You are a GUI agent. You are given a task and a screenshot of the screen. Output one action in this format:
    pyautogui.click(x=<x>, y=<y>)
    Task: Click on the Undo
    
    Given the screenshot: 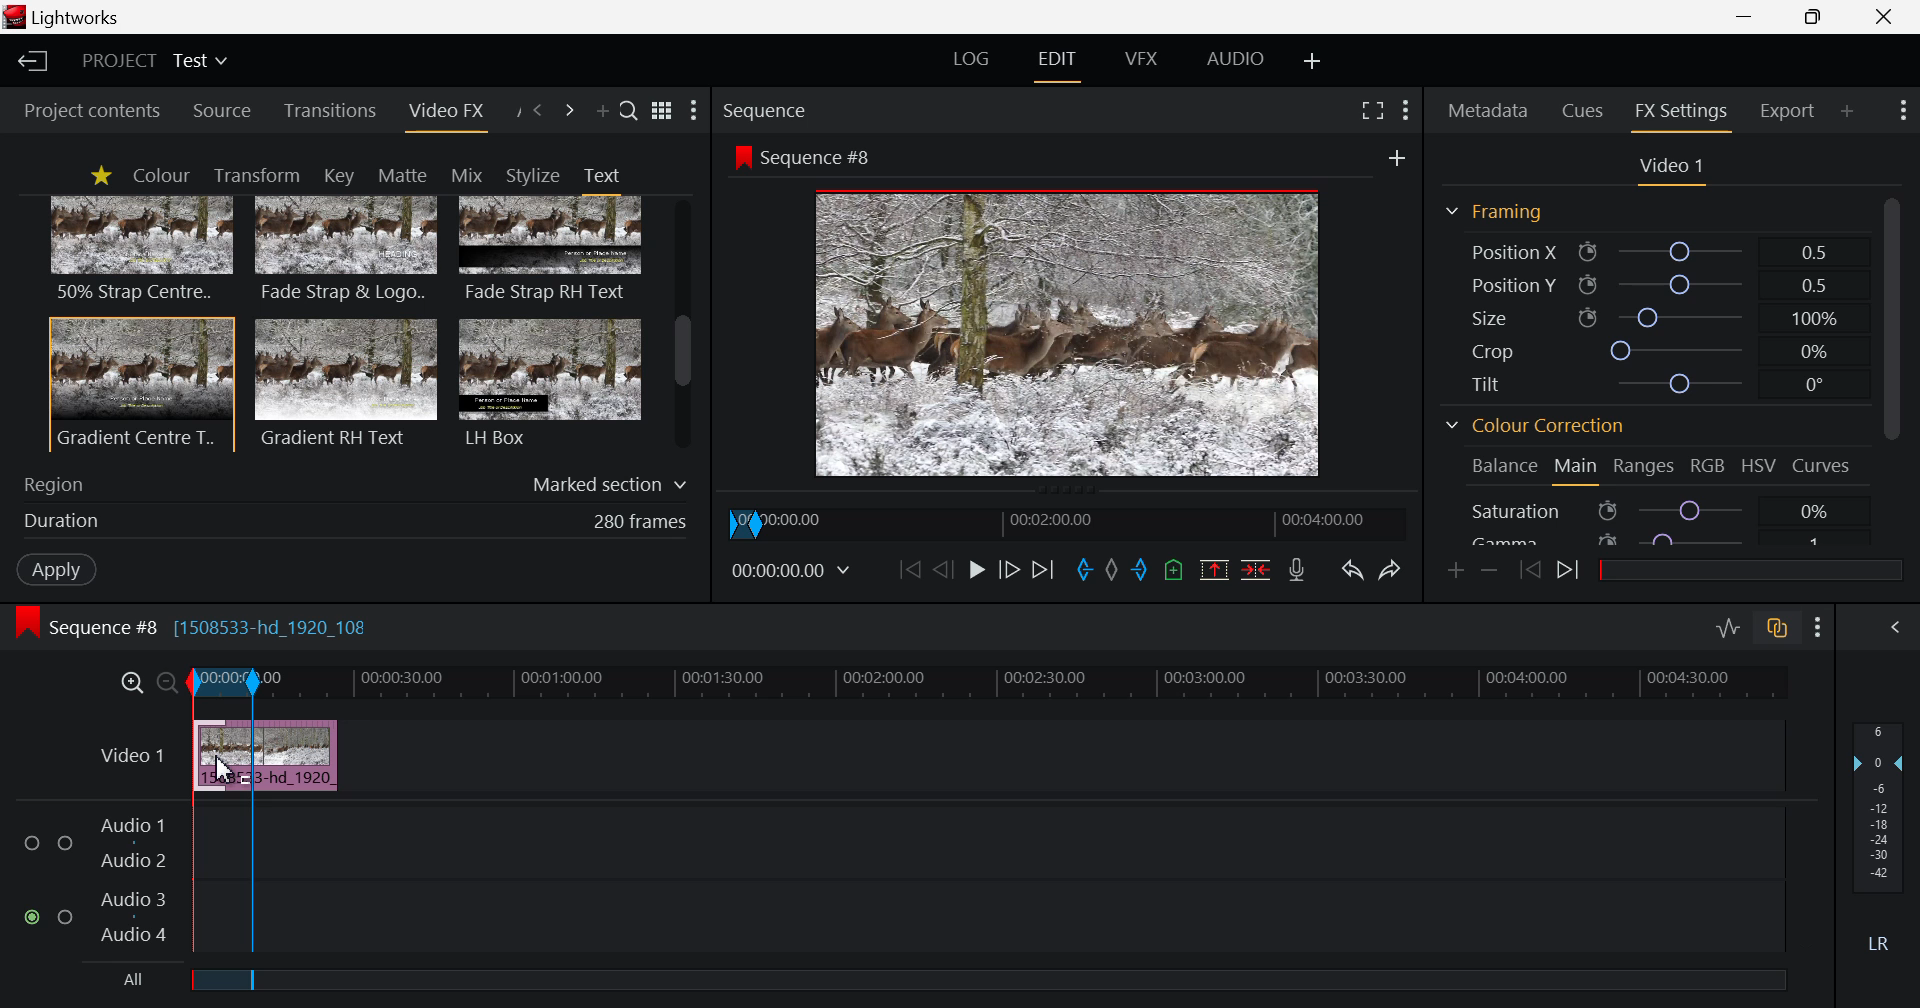 What is the action you would take?
    pyautogui.click(x=1352, y=570)
    